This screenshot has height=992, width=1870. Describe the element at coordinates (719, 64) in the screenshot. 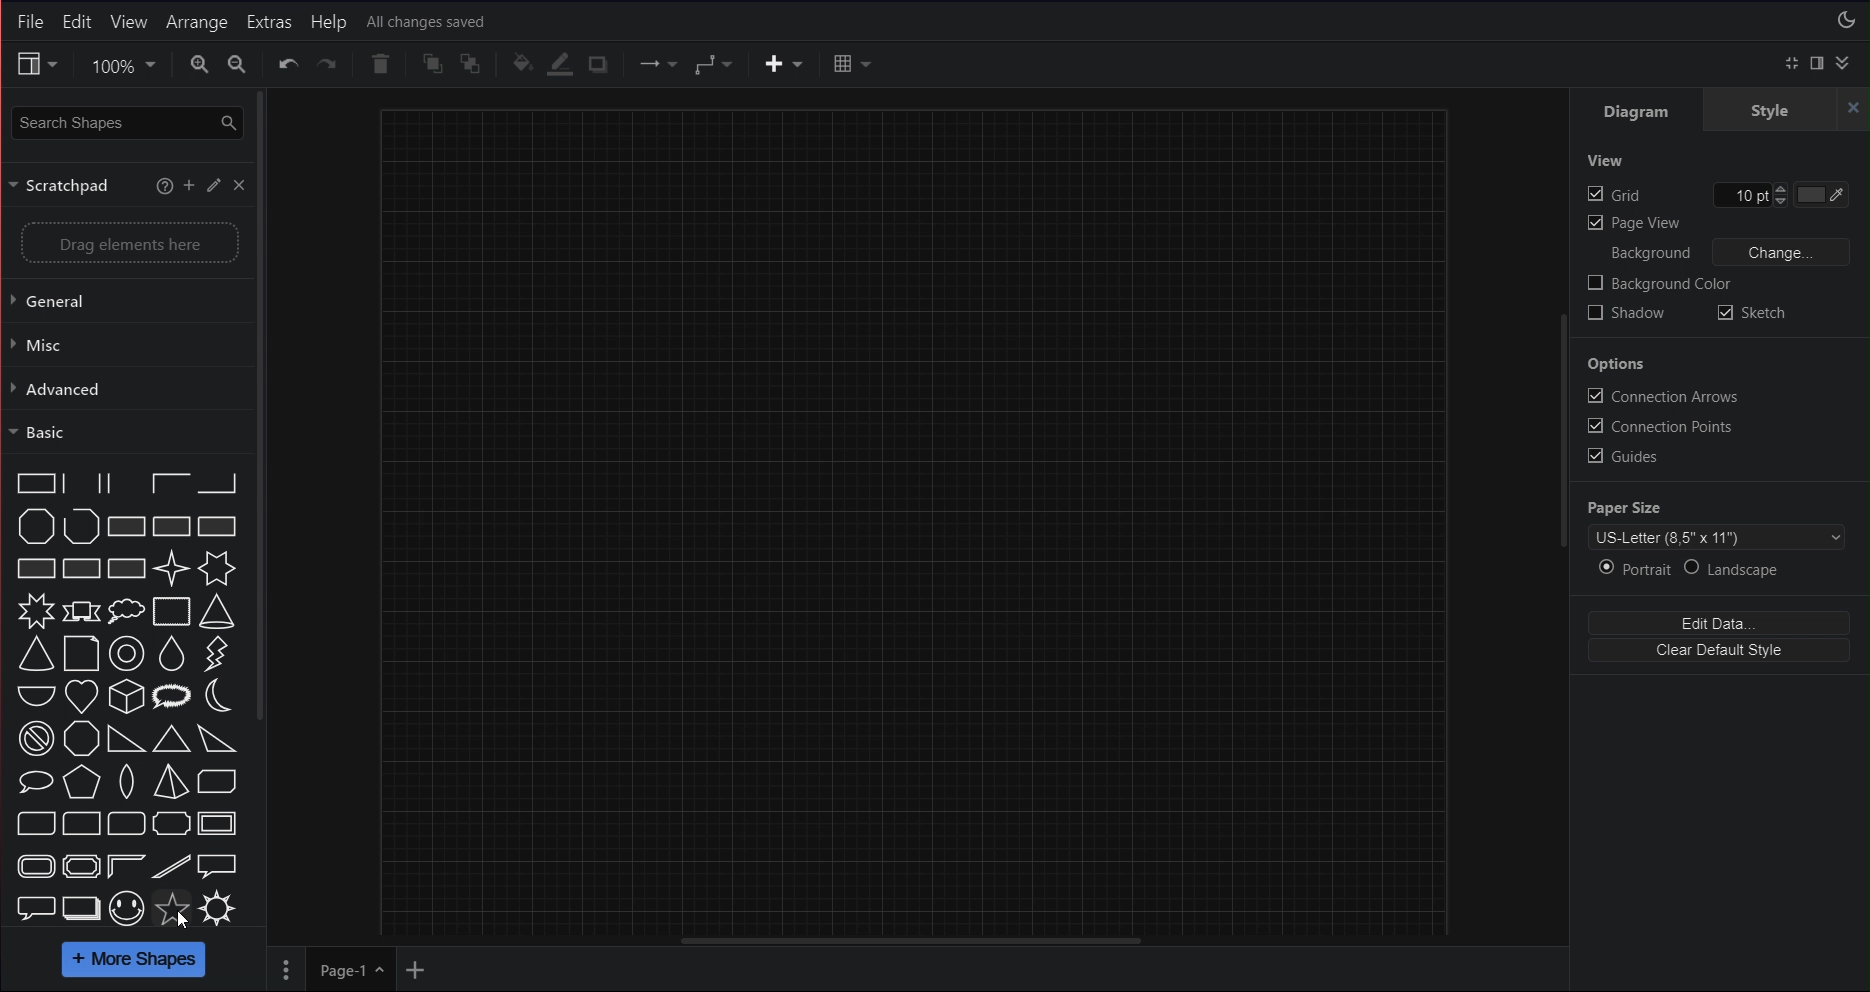

I see `Waypoint` at that location.